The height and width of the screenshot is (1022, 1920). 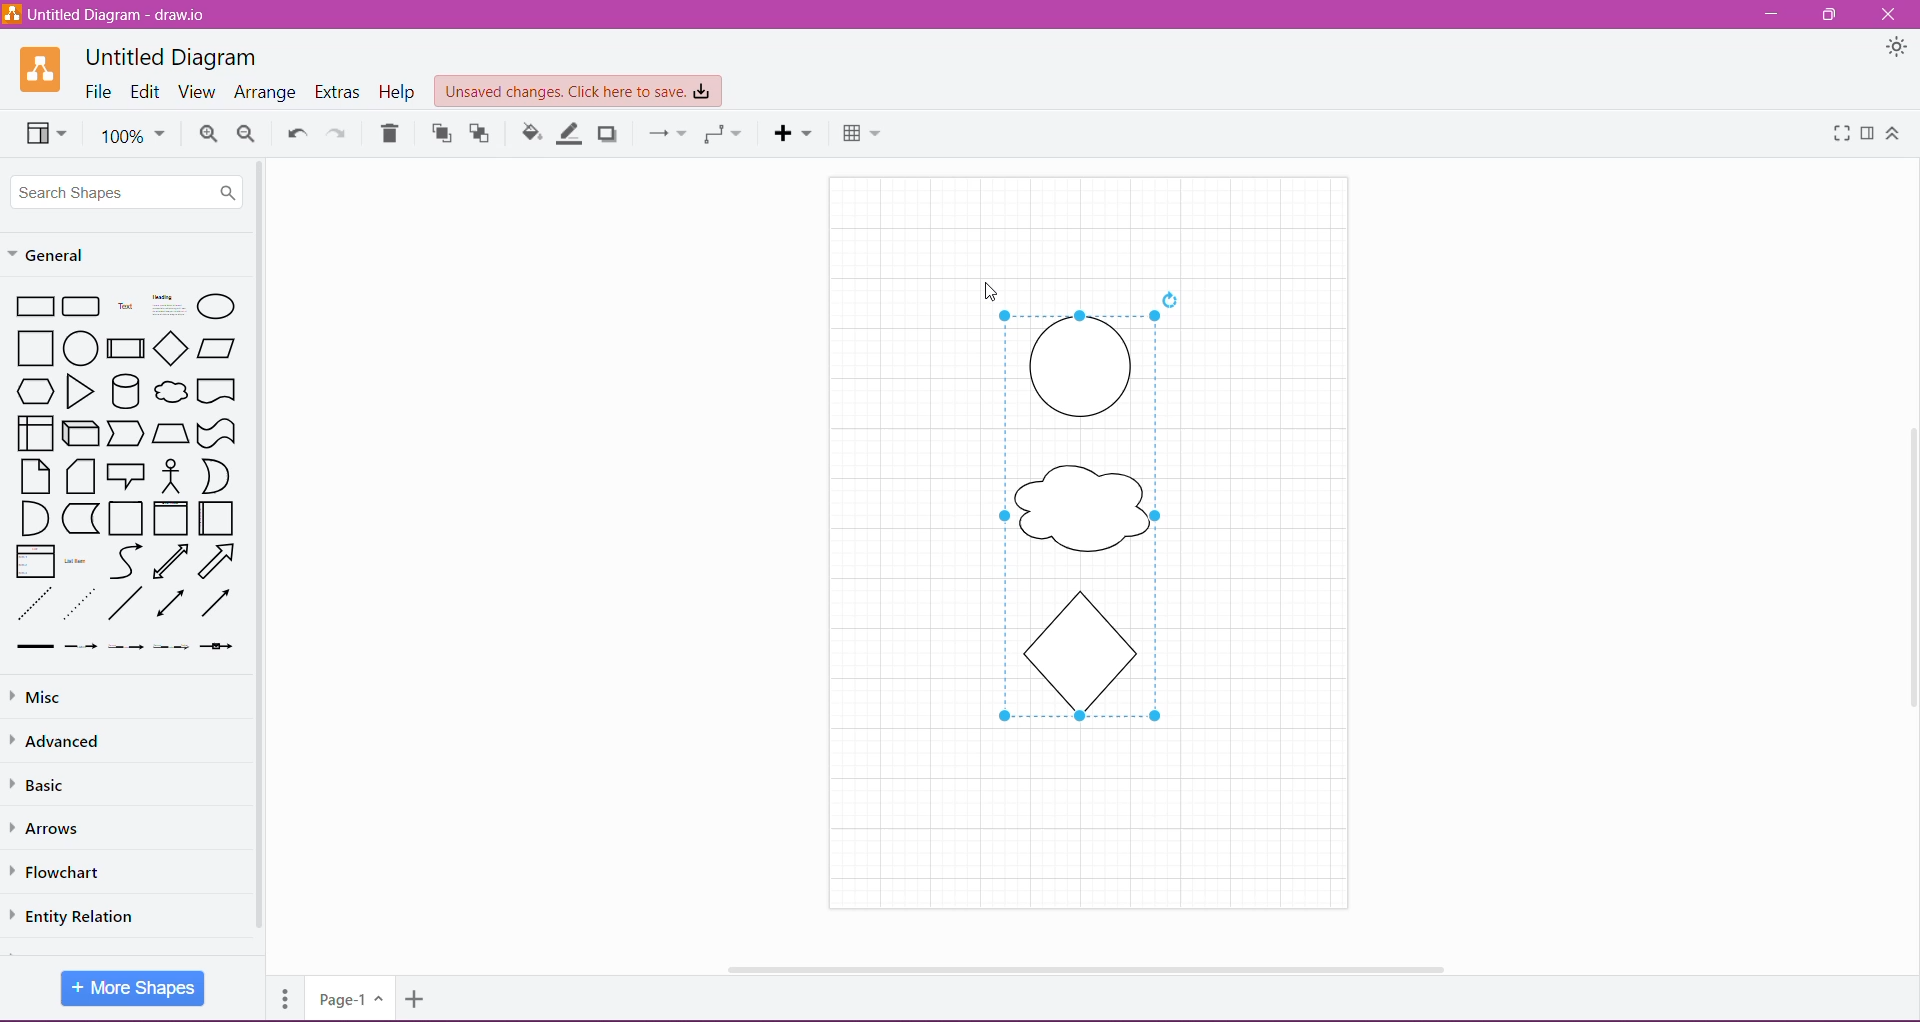 I want to click on Appearance, so click(x=1883, y=48).